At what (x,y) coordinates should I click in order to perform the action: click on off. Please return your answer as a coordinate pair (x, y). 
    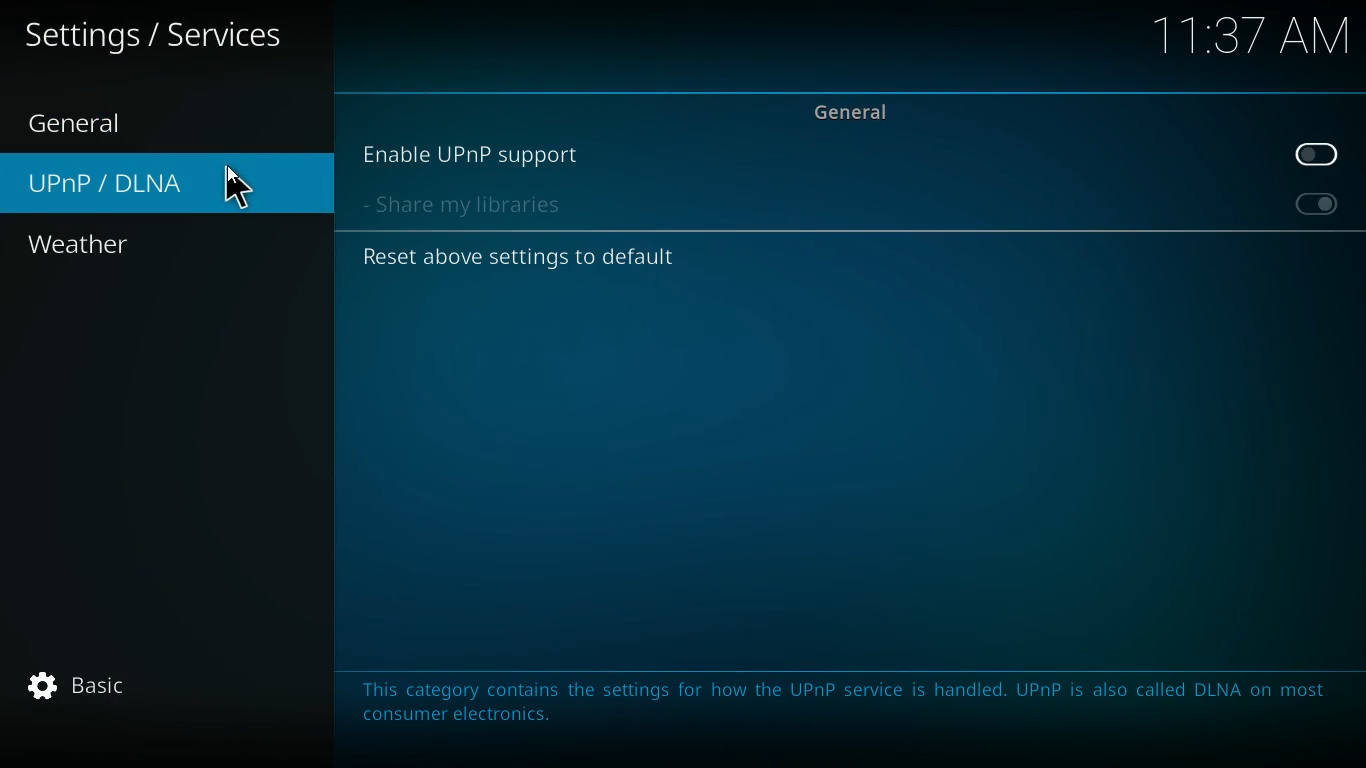
    Looking at the image, I should click on (1321, 156).